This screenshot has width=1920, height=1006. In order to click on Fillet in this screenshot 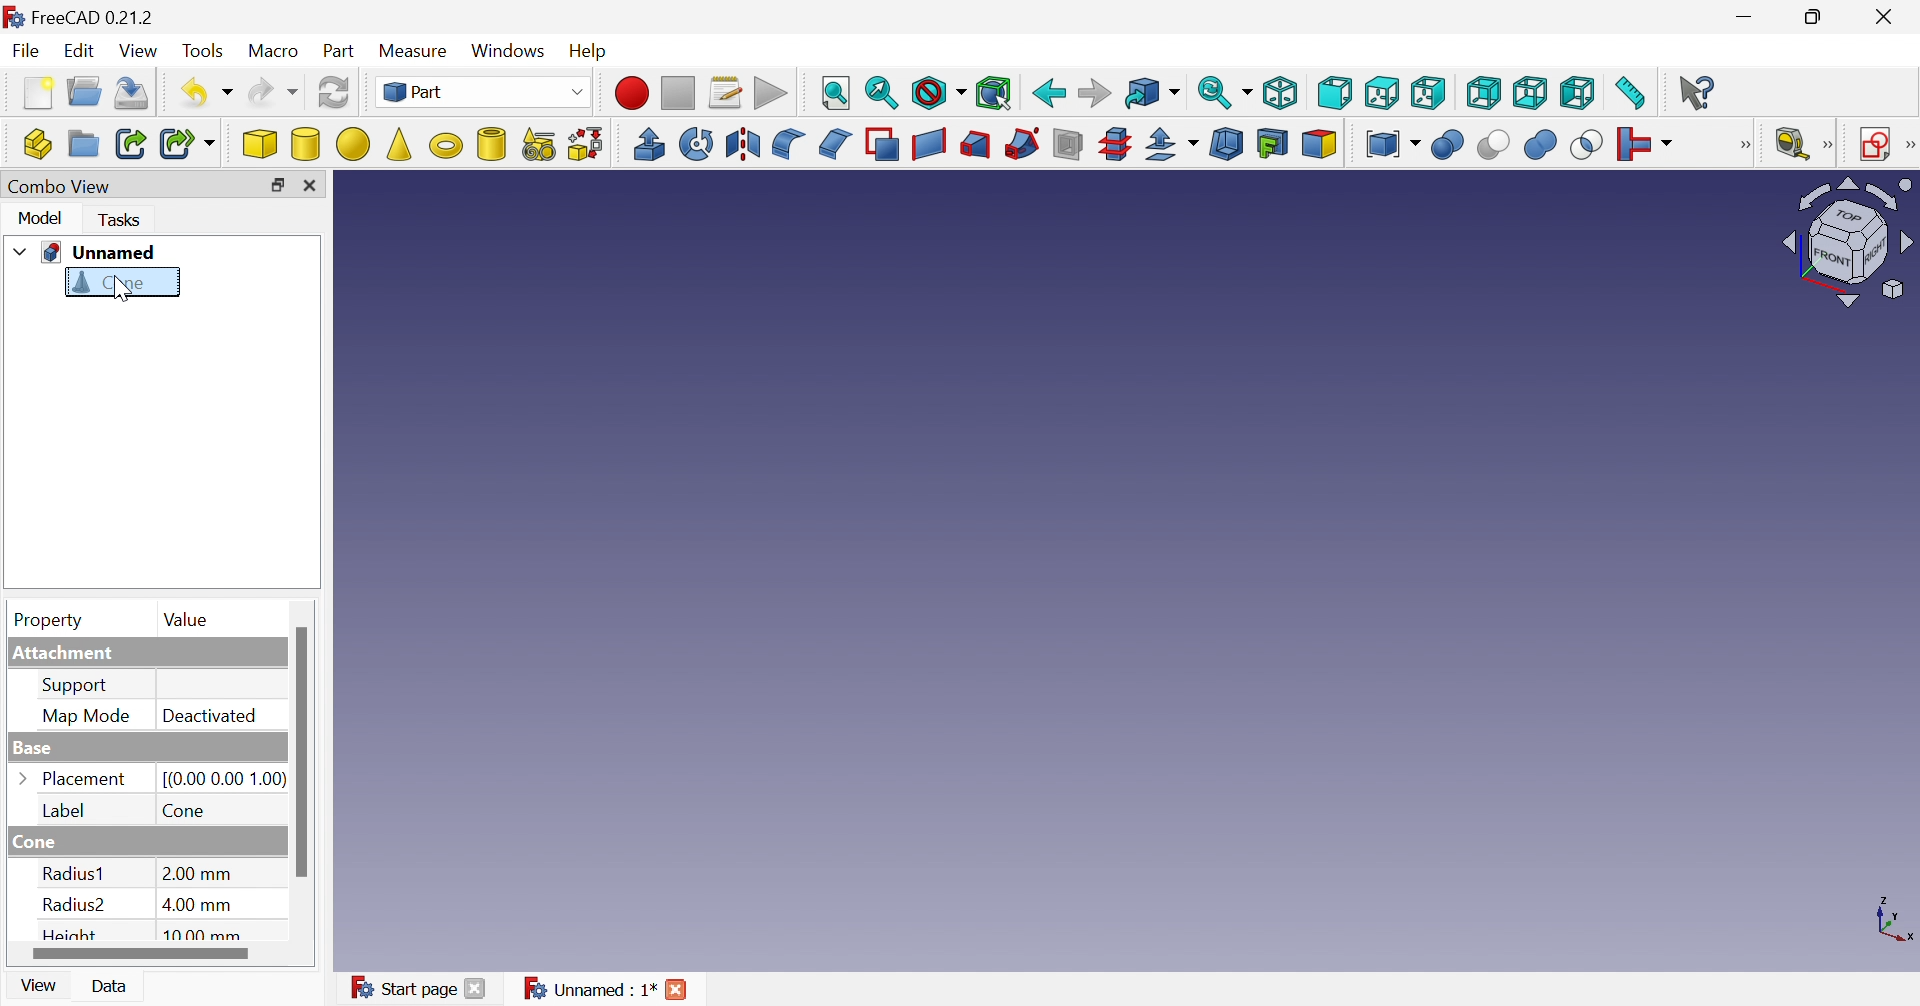, I will do `click(790, 146)`.